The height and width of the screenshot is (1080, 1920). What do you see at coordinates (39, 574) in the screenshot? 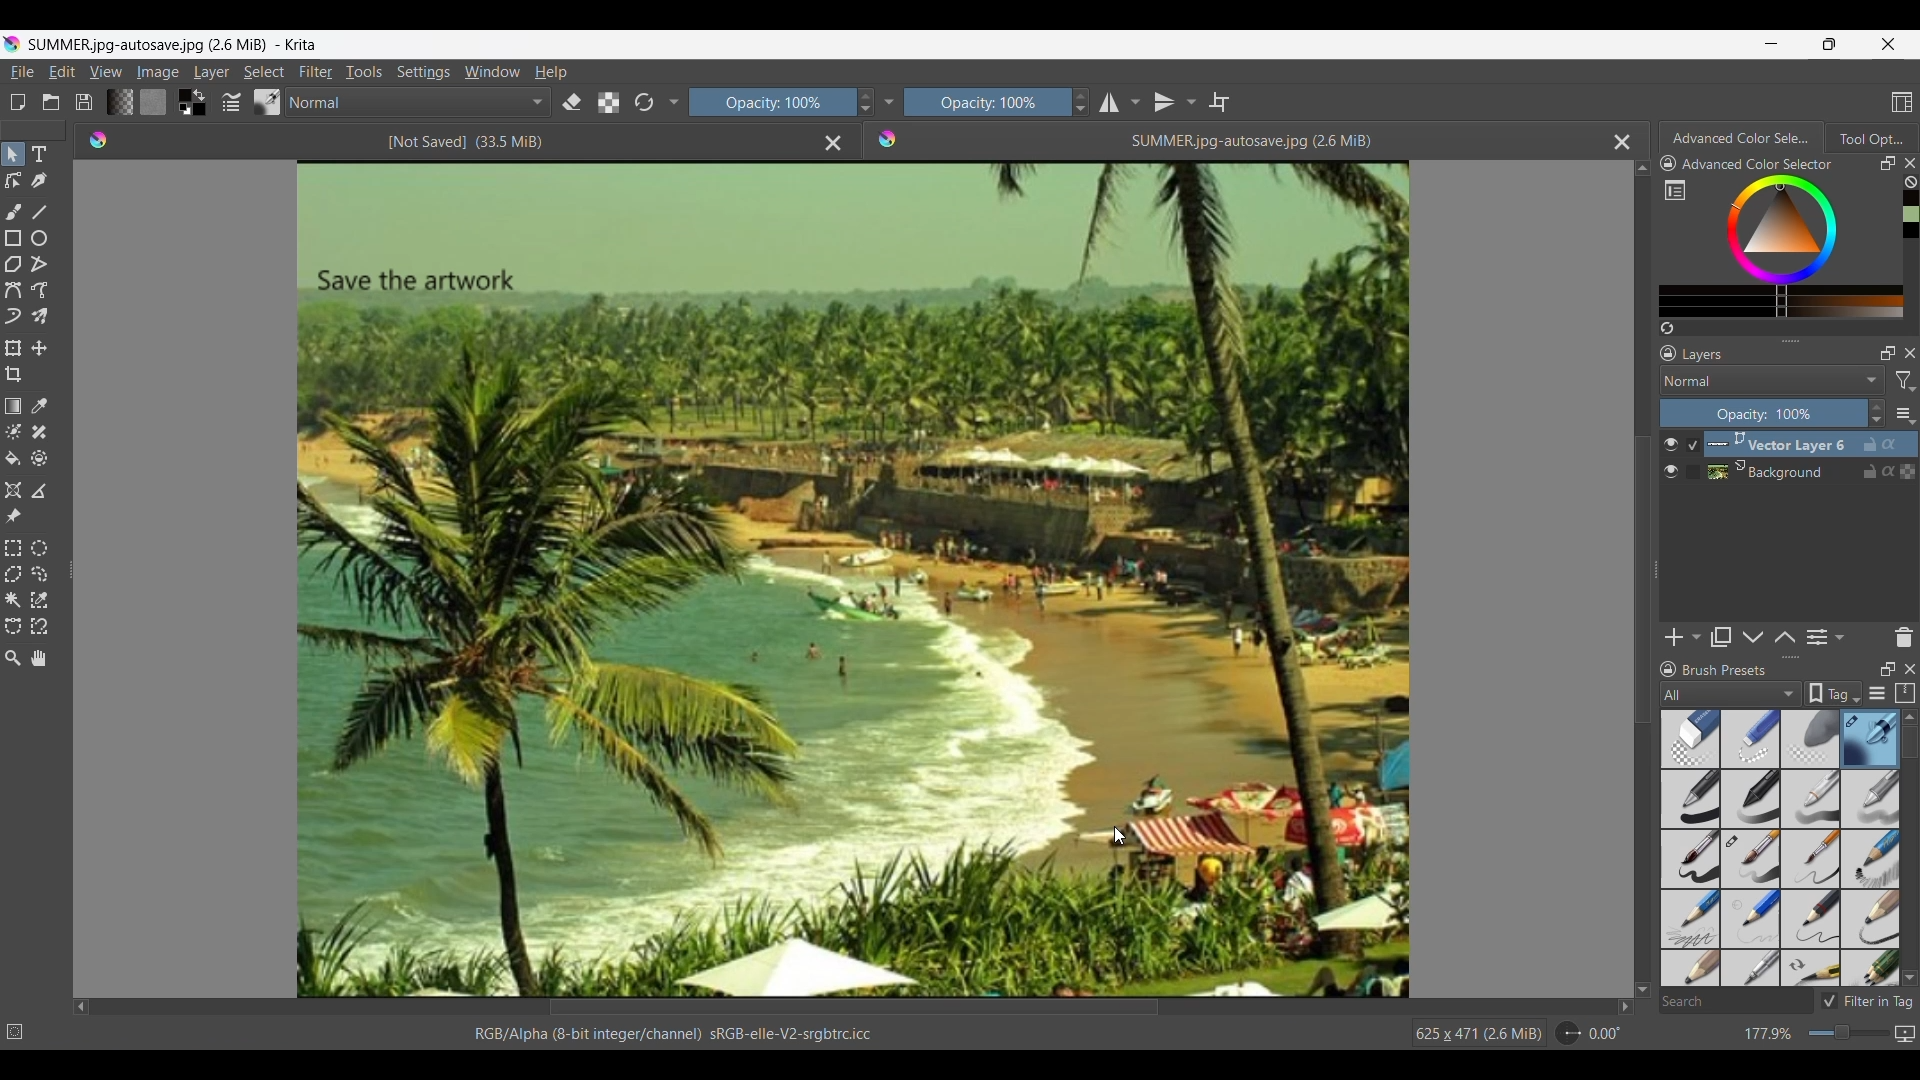
I see `Freehand selection tool` at bounding box center [39, 574].